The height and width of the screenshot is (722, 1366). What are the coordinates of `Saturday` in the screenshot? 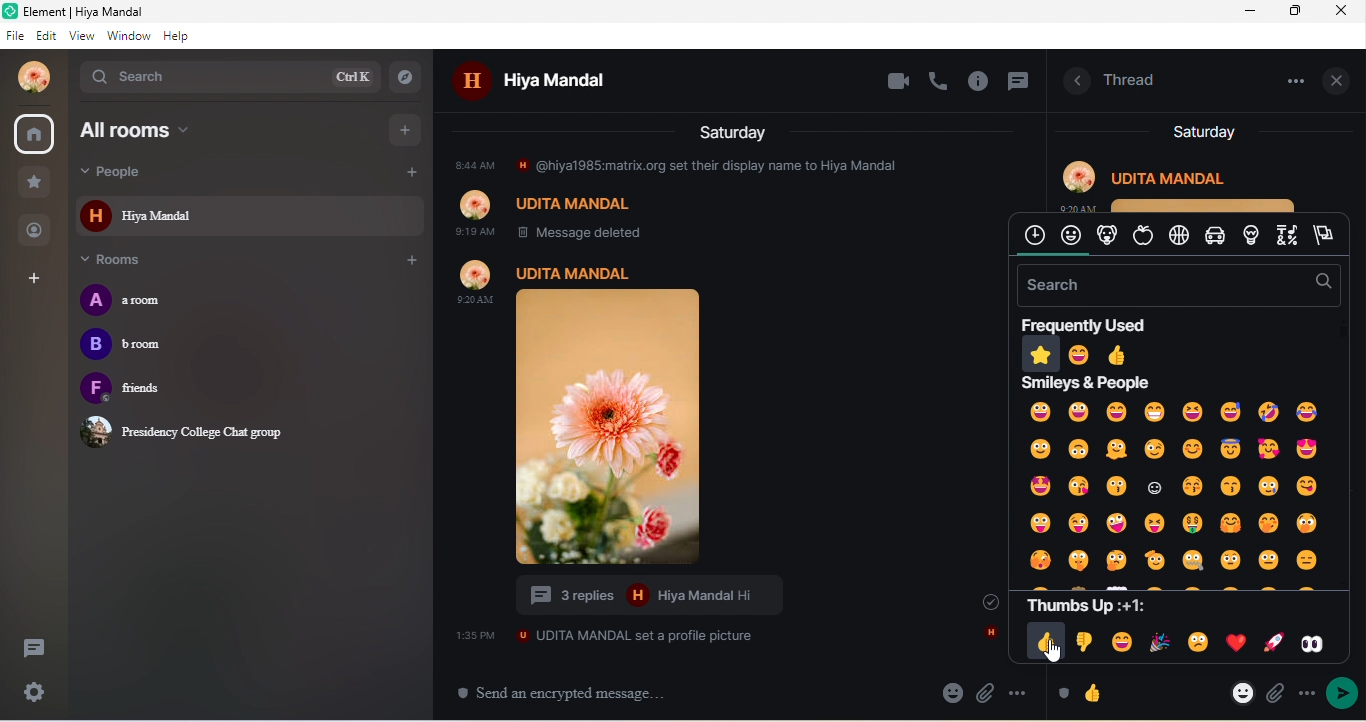 It's located at (735, 131).